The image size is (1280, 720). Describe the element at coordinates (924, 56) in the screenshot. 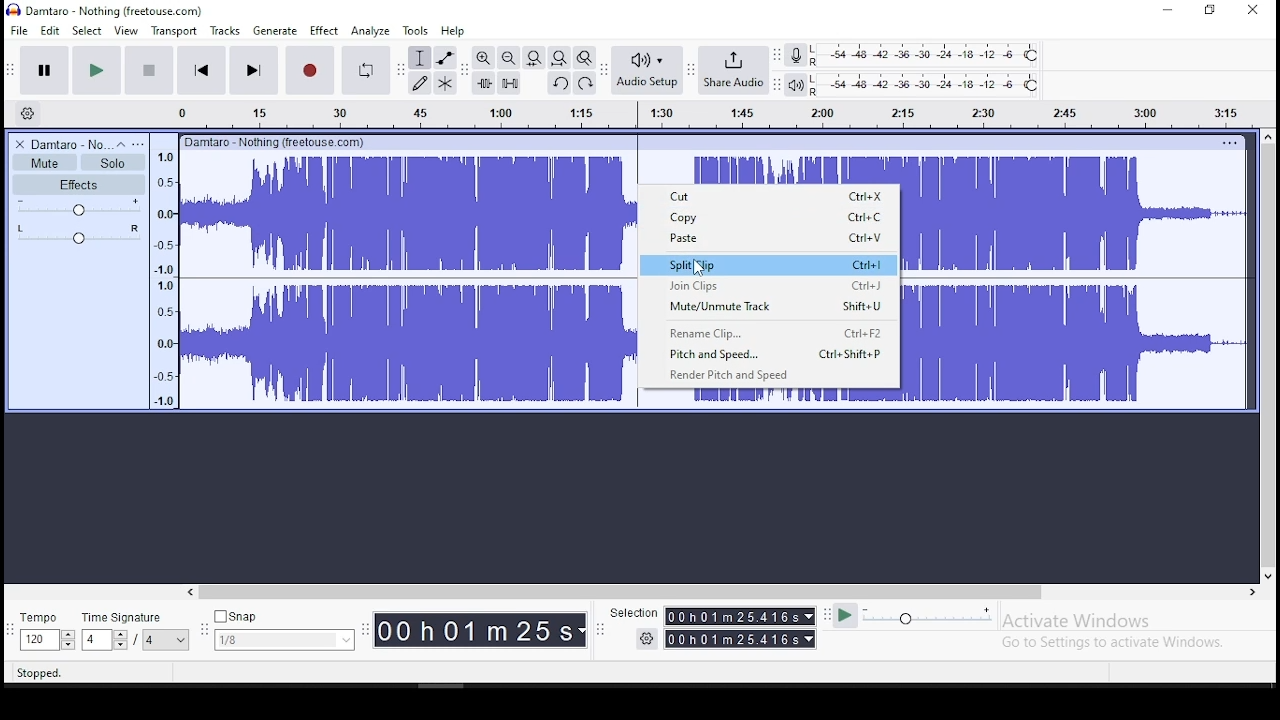

I see `recording level` at that location.